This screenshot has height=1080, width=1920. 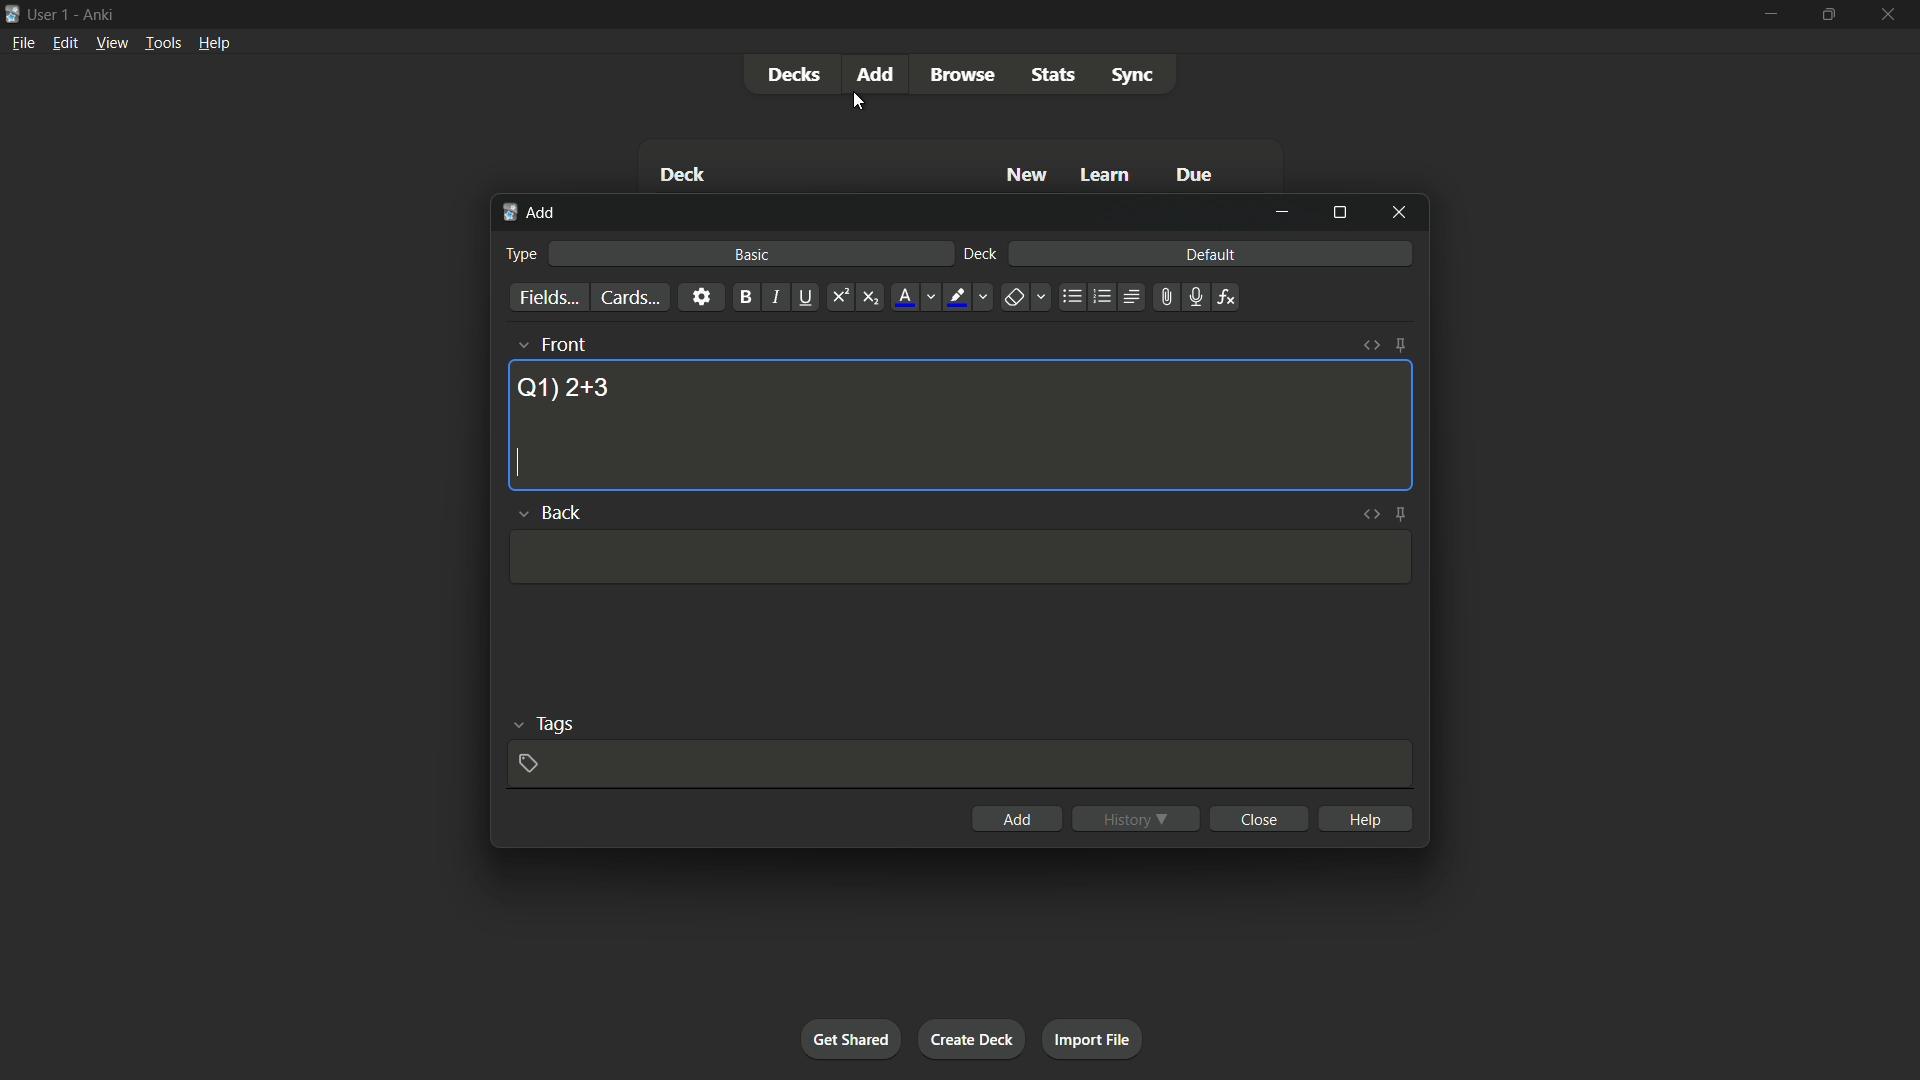 What do you see at coordinates (1210, 253) in the screenshot?
I see `default` at bounding box center [1210, 253].